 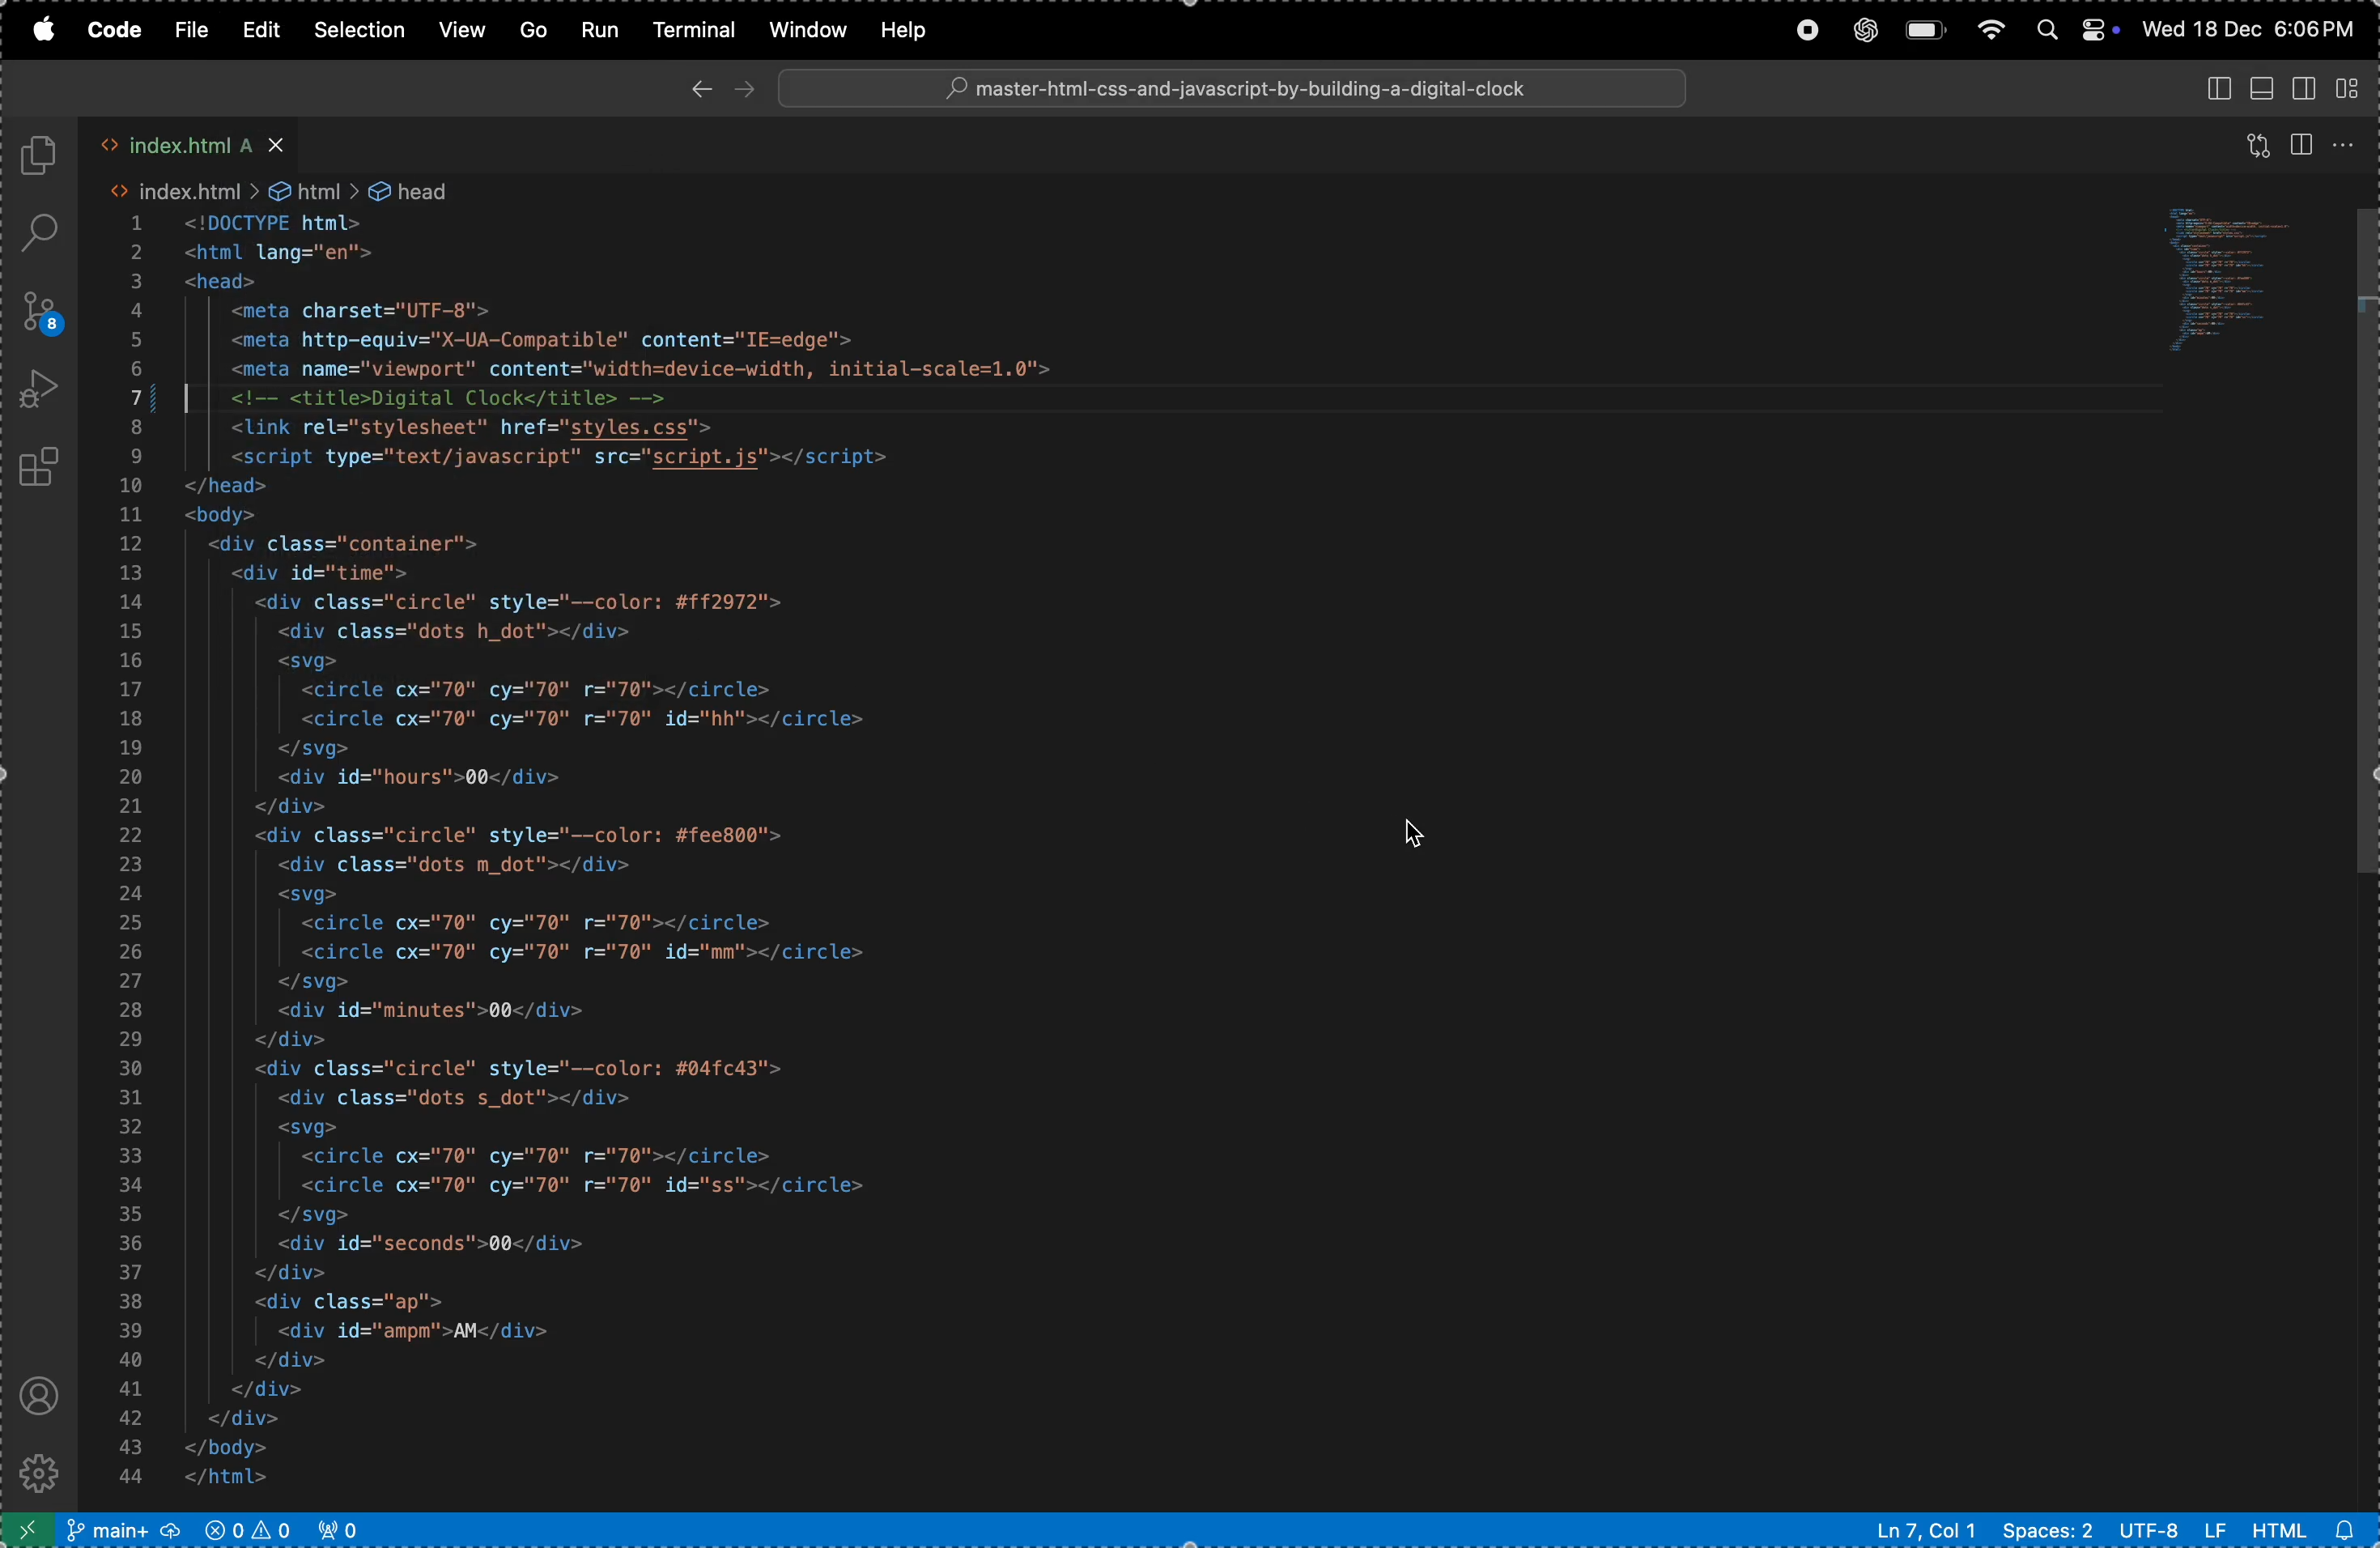 I want to click on index.html > &@ html > & head, so click(x=273, y=188).